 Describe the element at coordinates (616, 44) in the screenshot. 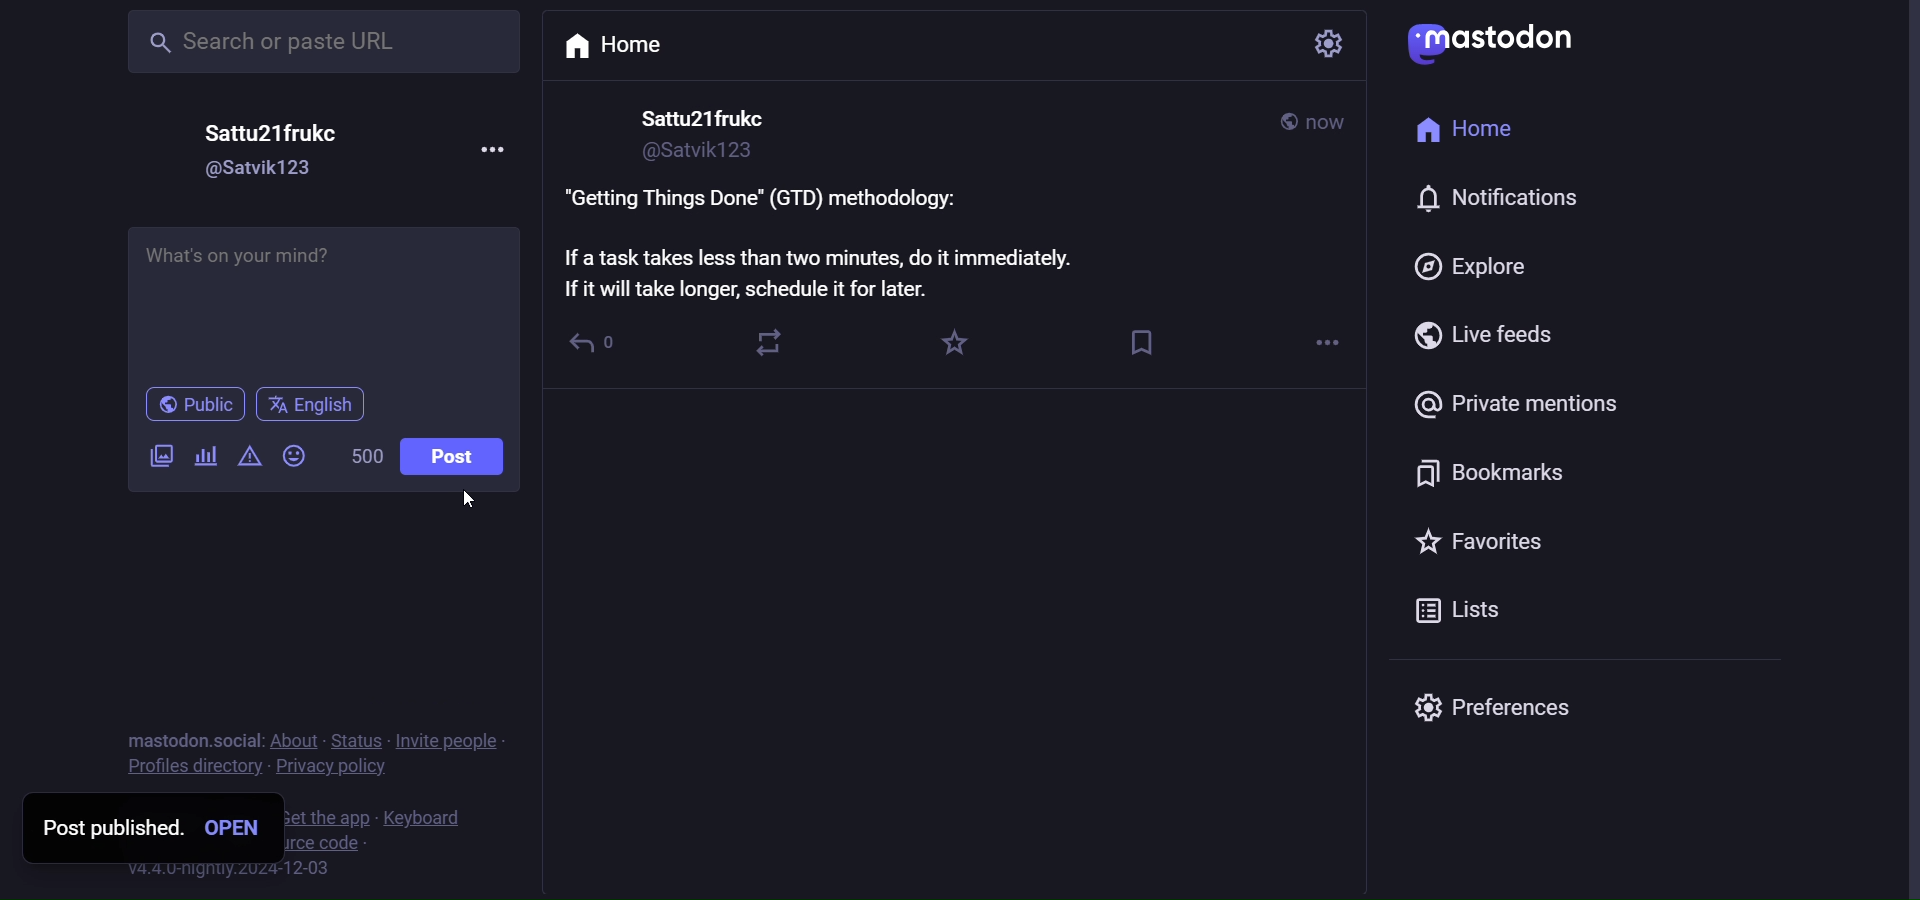

I see `home` at that location.